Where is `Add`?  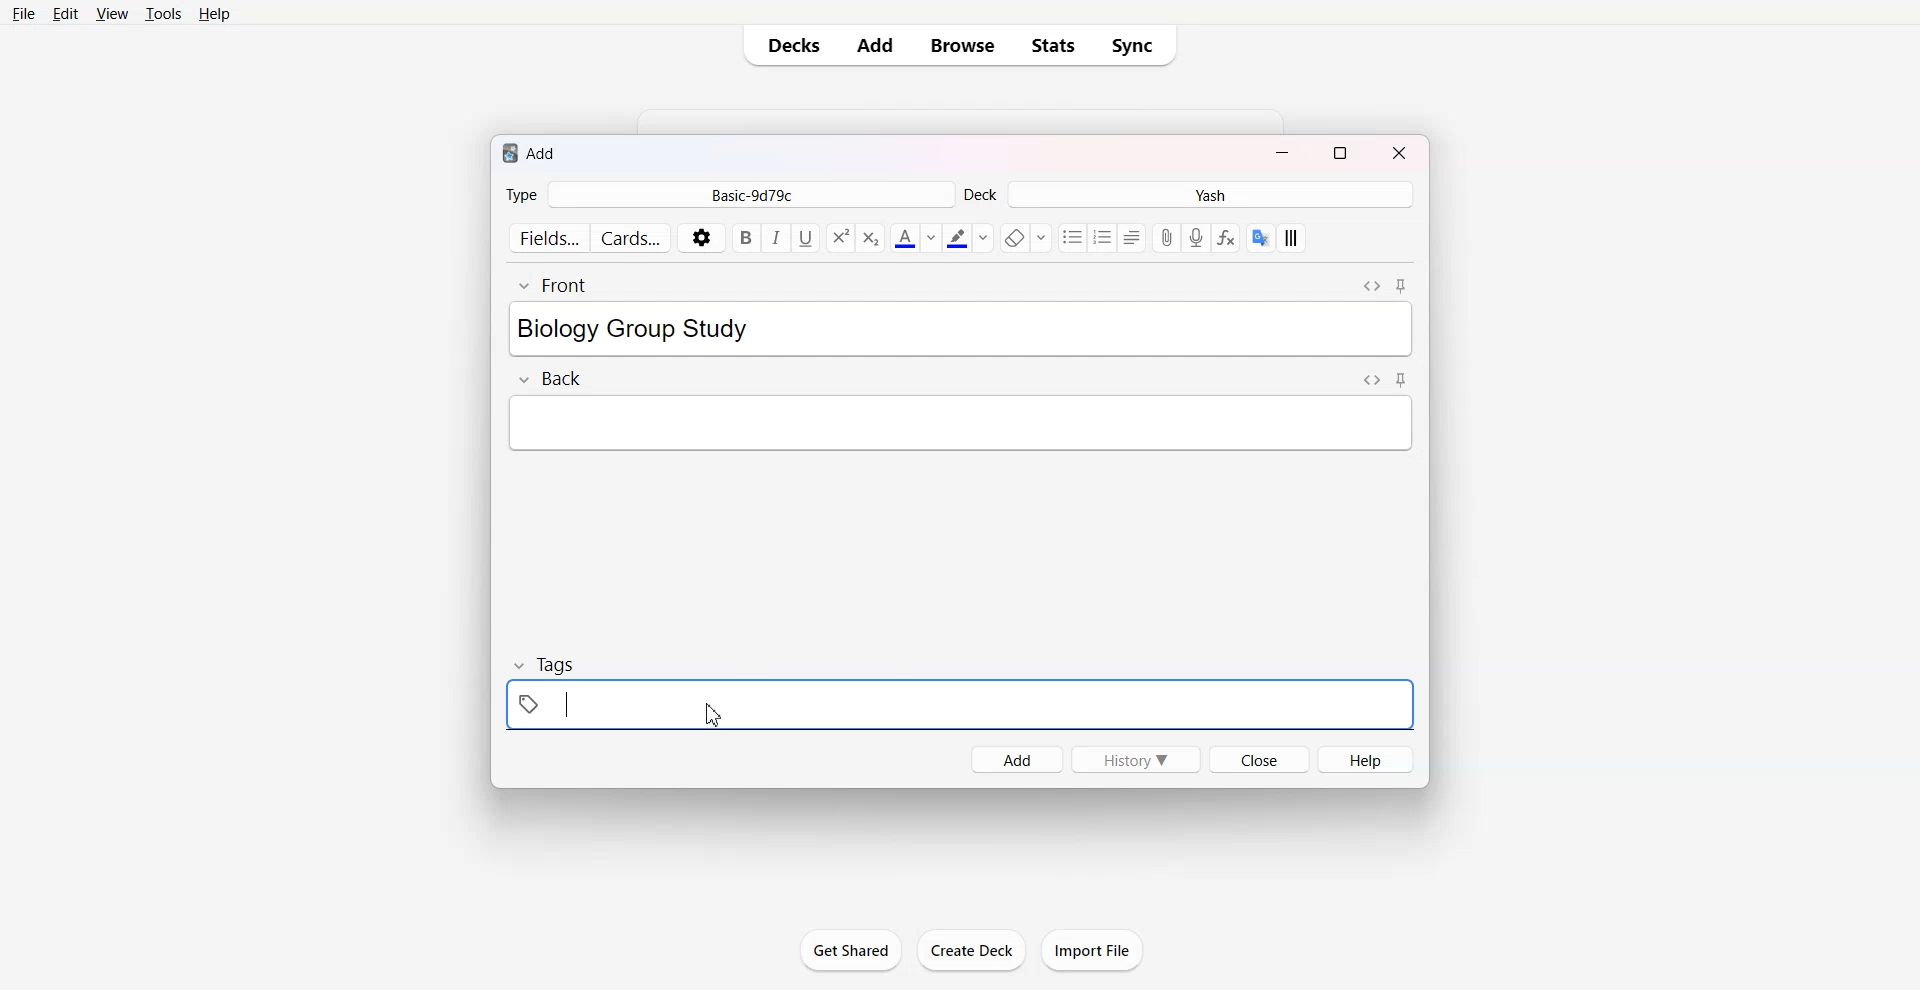 Add is located at coordinates (875, 46).